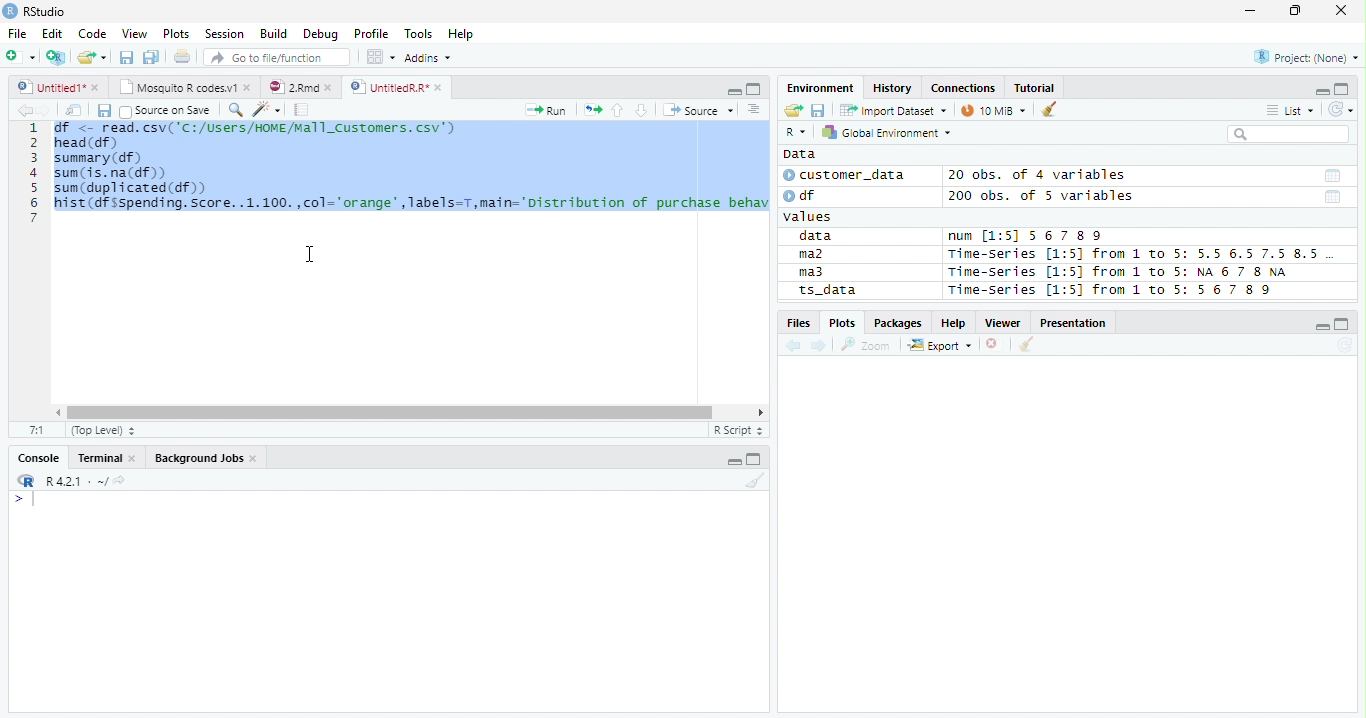 This screenshot has width=1366, height=718. Describe the element at coordinates (592, 111) in the screenshot. I see `Re-run` at that location.